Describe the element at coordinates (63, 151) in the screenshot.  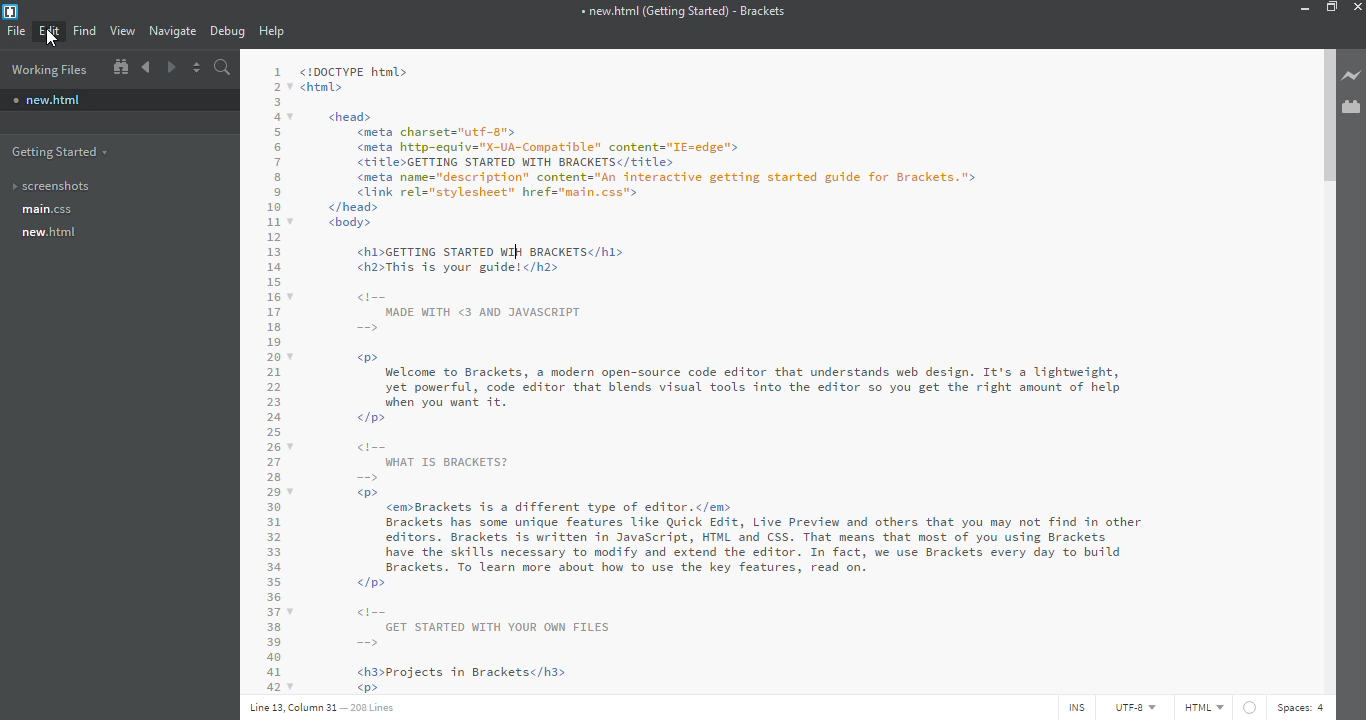
I see `getting started` at that location.